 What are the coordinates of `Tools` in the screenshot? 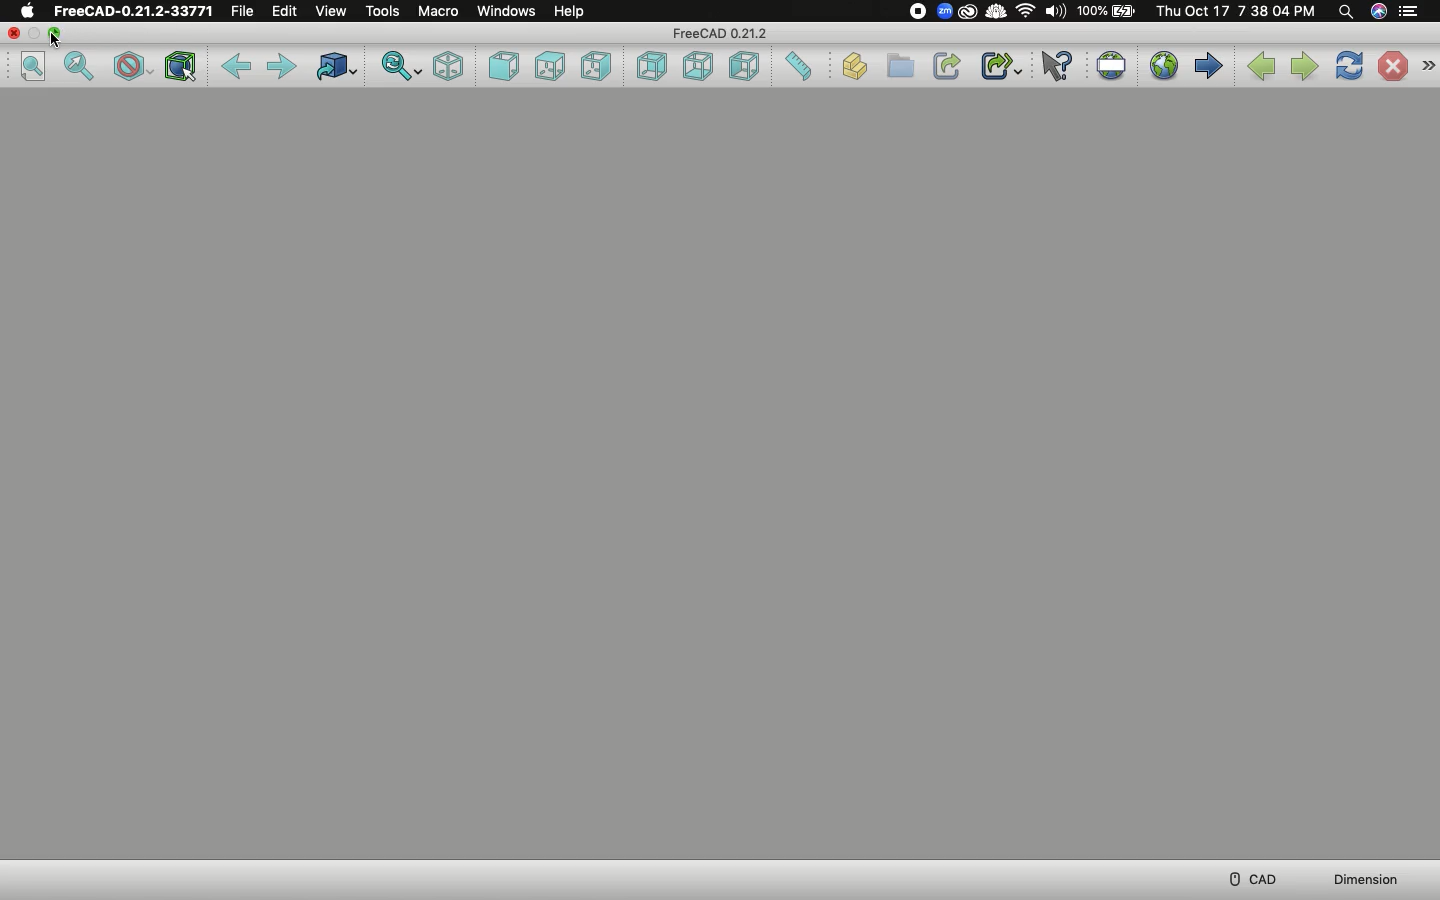 It's located at (381, 11).